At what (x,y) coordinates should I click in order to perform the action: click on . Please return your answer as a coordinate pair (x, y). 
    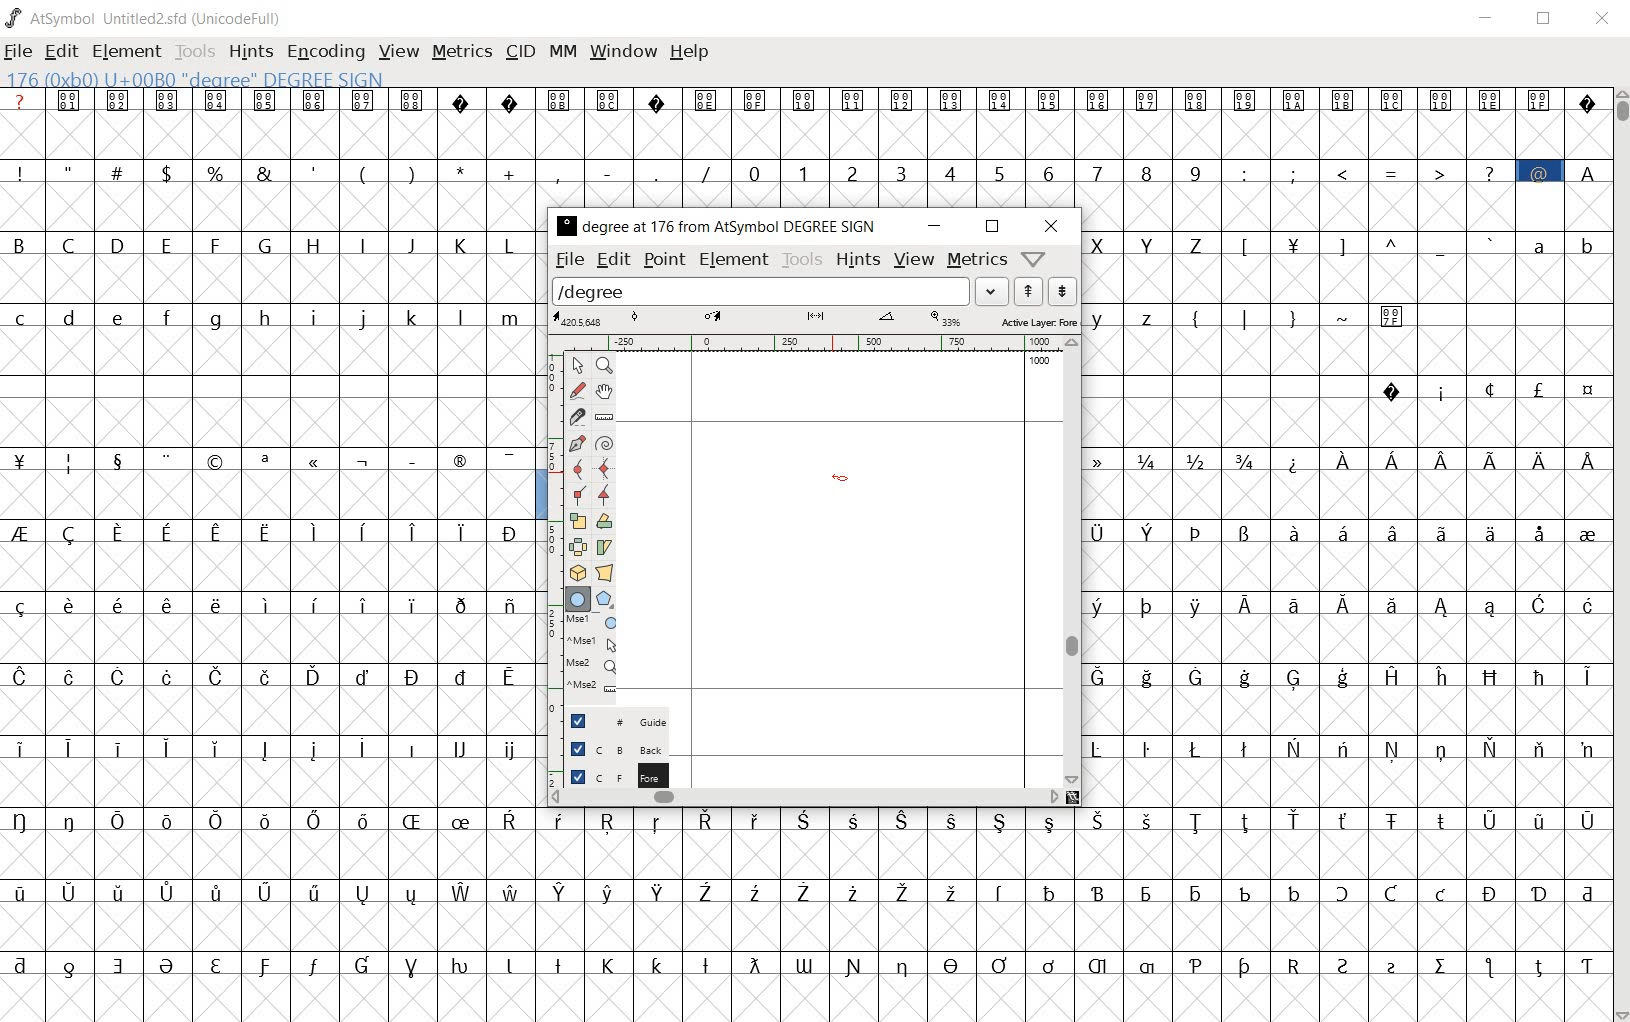
    Looking at the image, I should click on (1351, 566).